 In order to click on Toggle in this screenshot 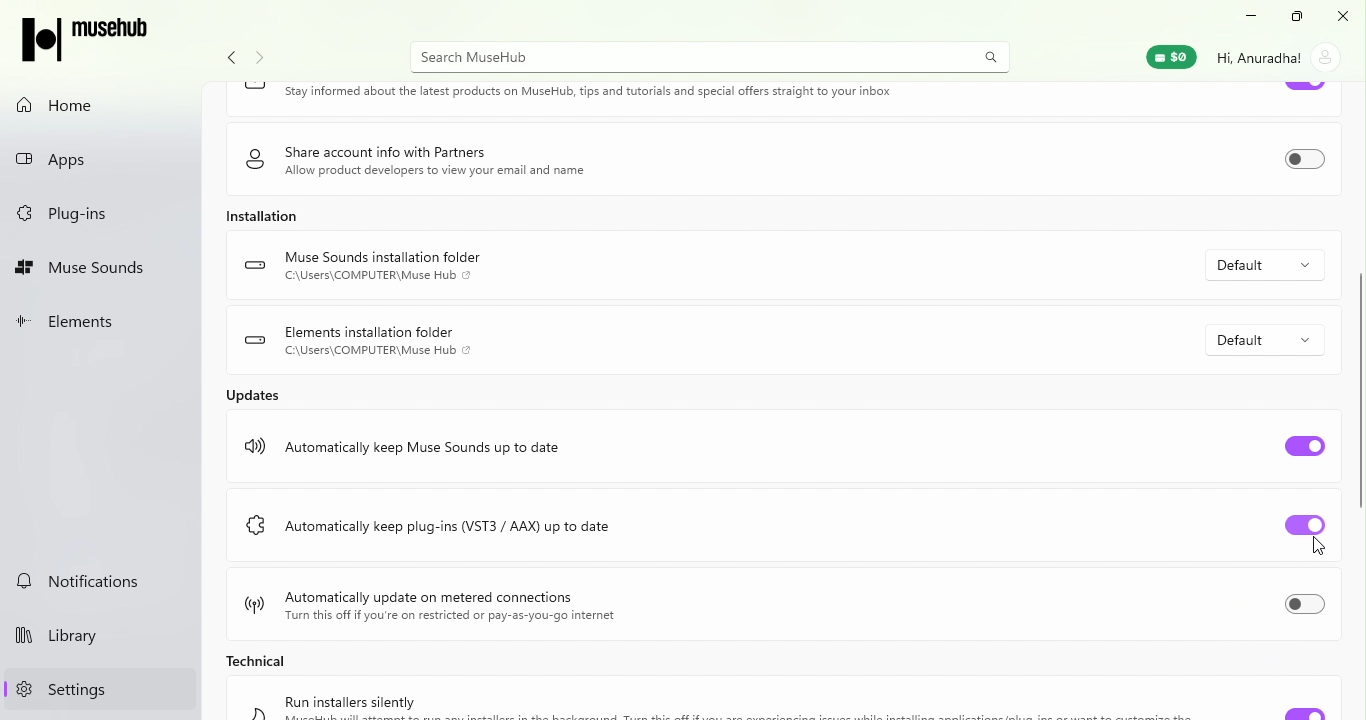, I will do `click(1304, 603)`.